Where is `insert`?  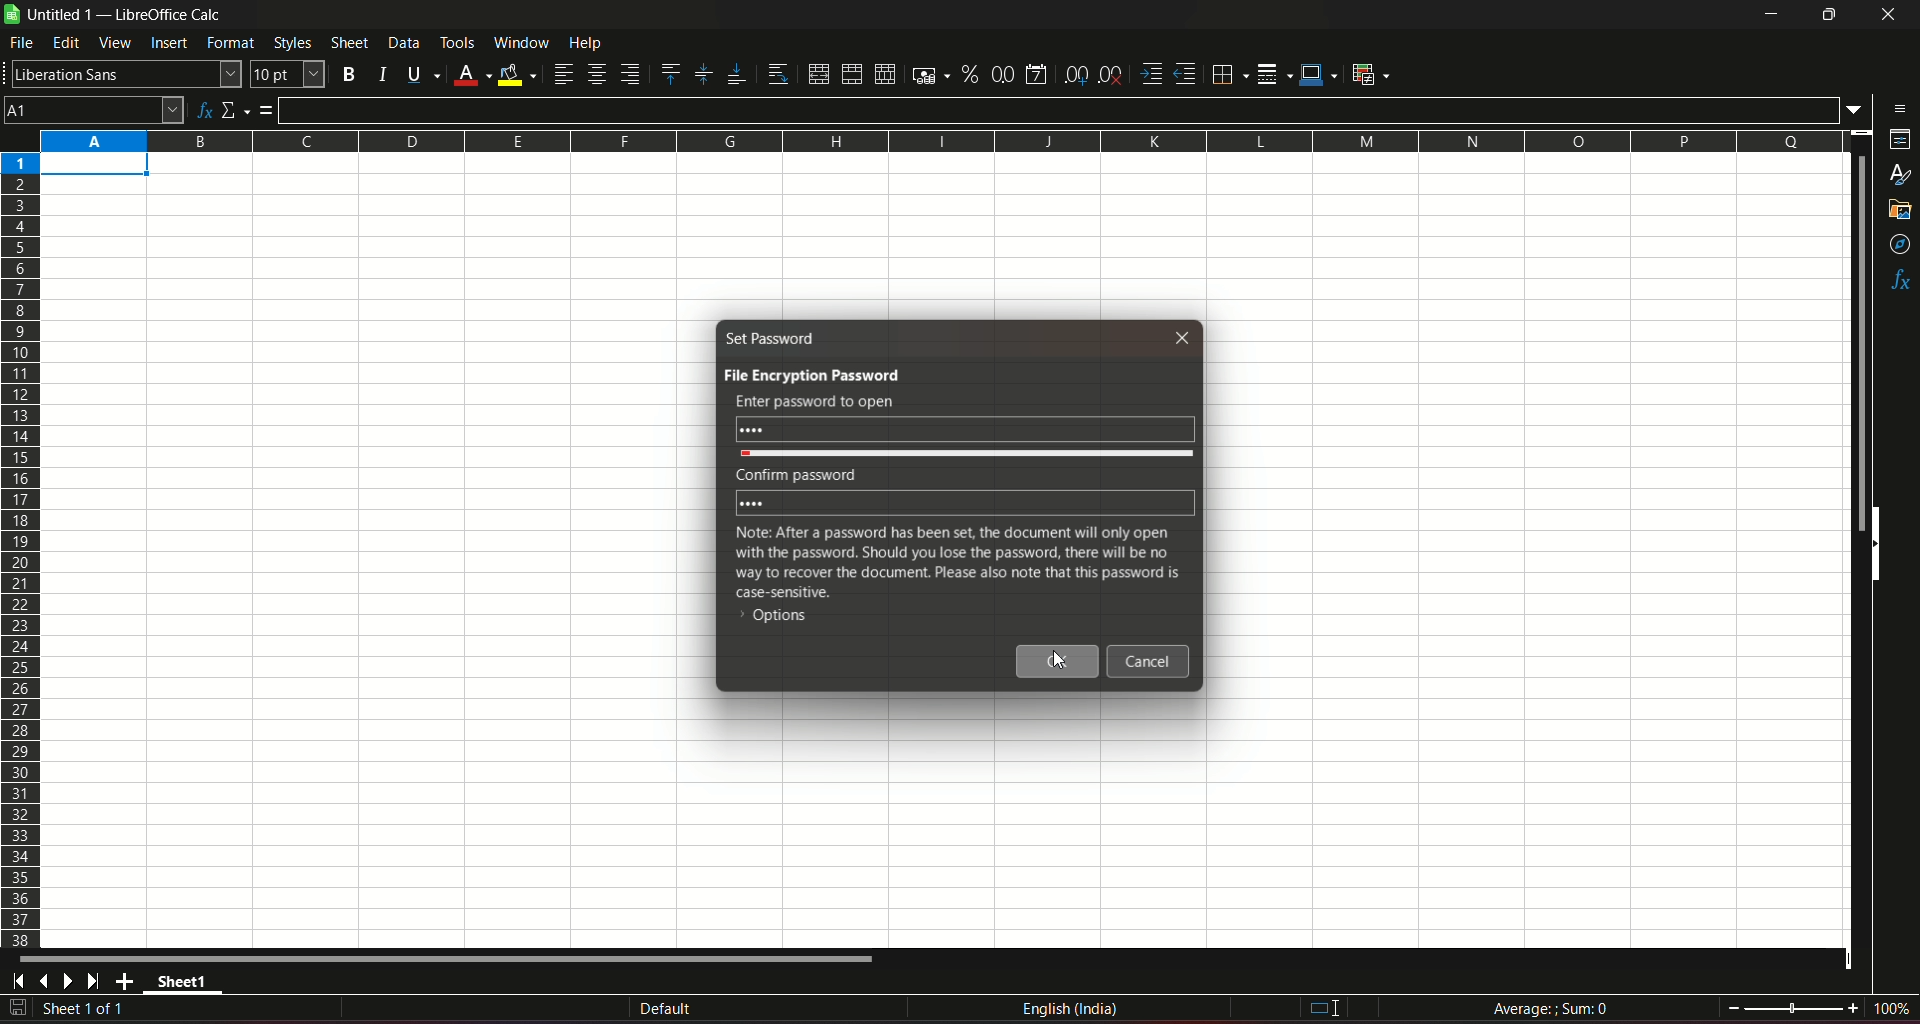
insert is located at coordinates (169, 44).